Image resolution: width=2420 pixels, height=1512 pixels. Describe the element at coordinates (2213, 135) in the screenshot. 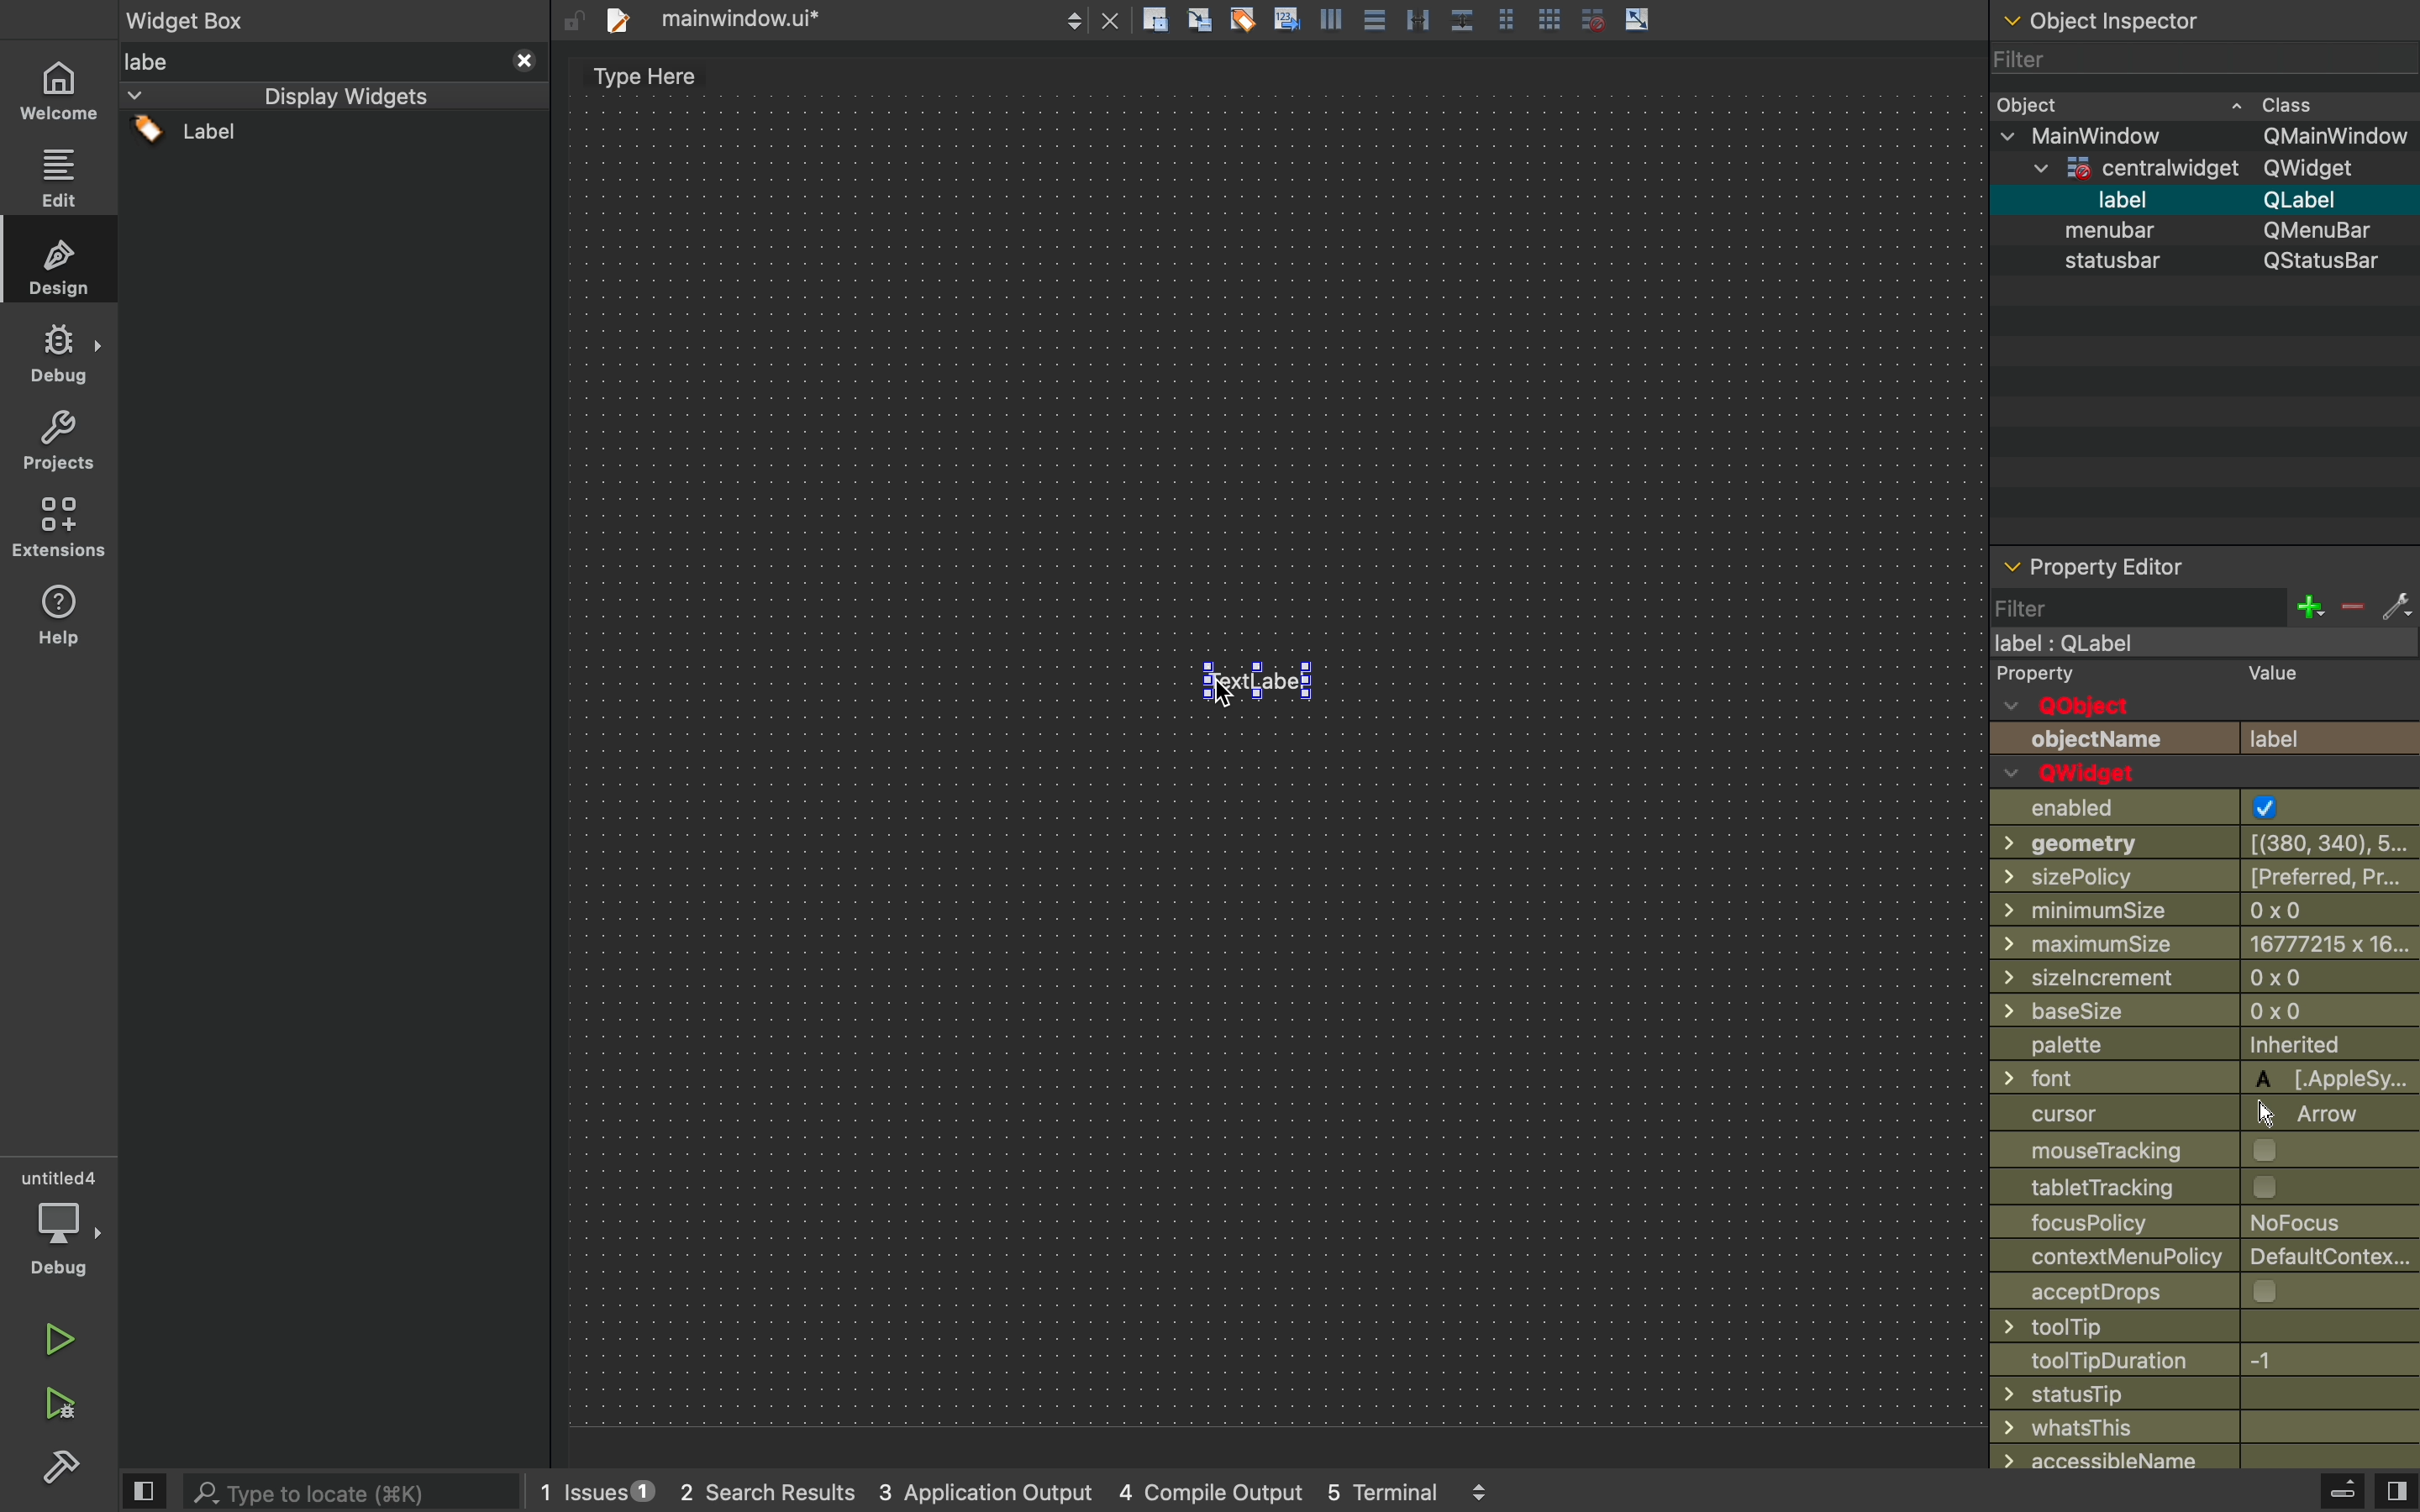

I see `mainwindow` at that location.